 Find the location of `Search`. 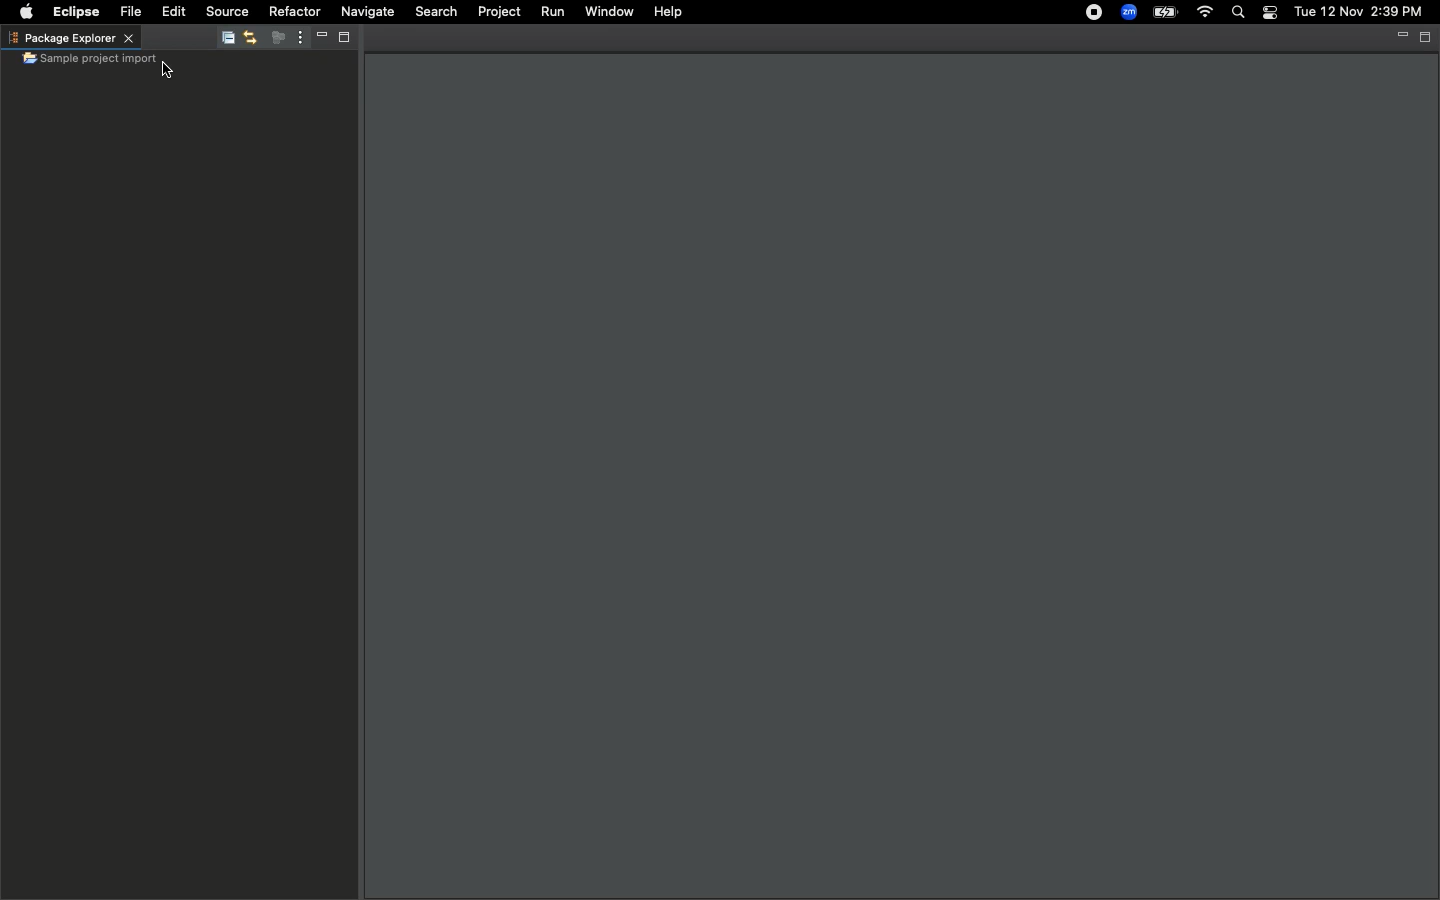

Search is located at coordinates (1236, 13).